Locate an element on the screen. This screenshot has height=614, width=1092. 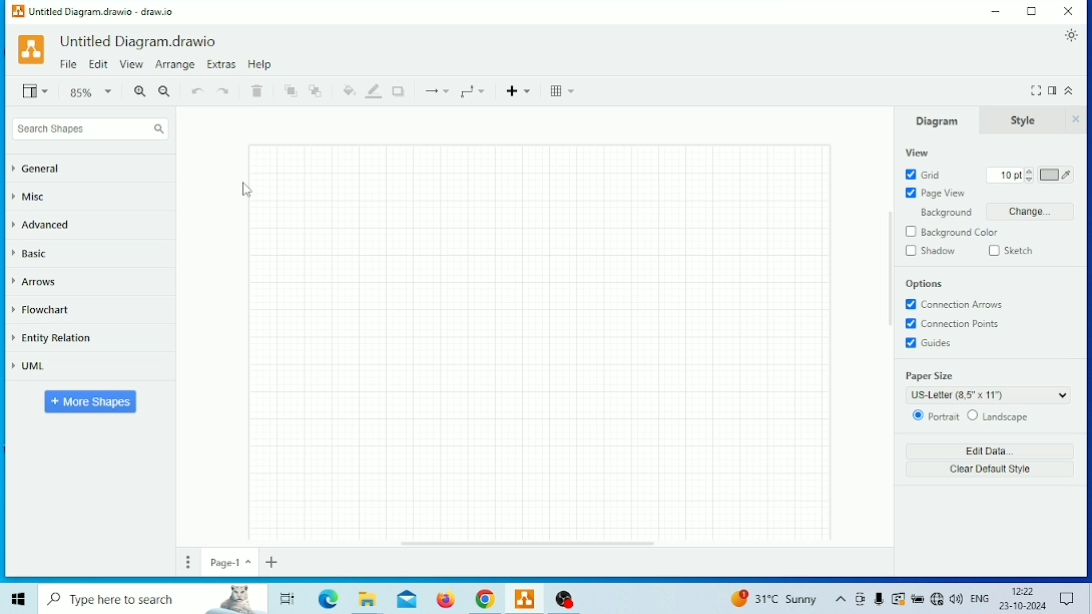
Meet Now is located at coordinates (859, 599).